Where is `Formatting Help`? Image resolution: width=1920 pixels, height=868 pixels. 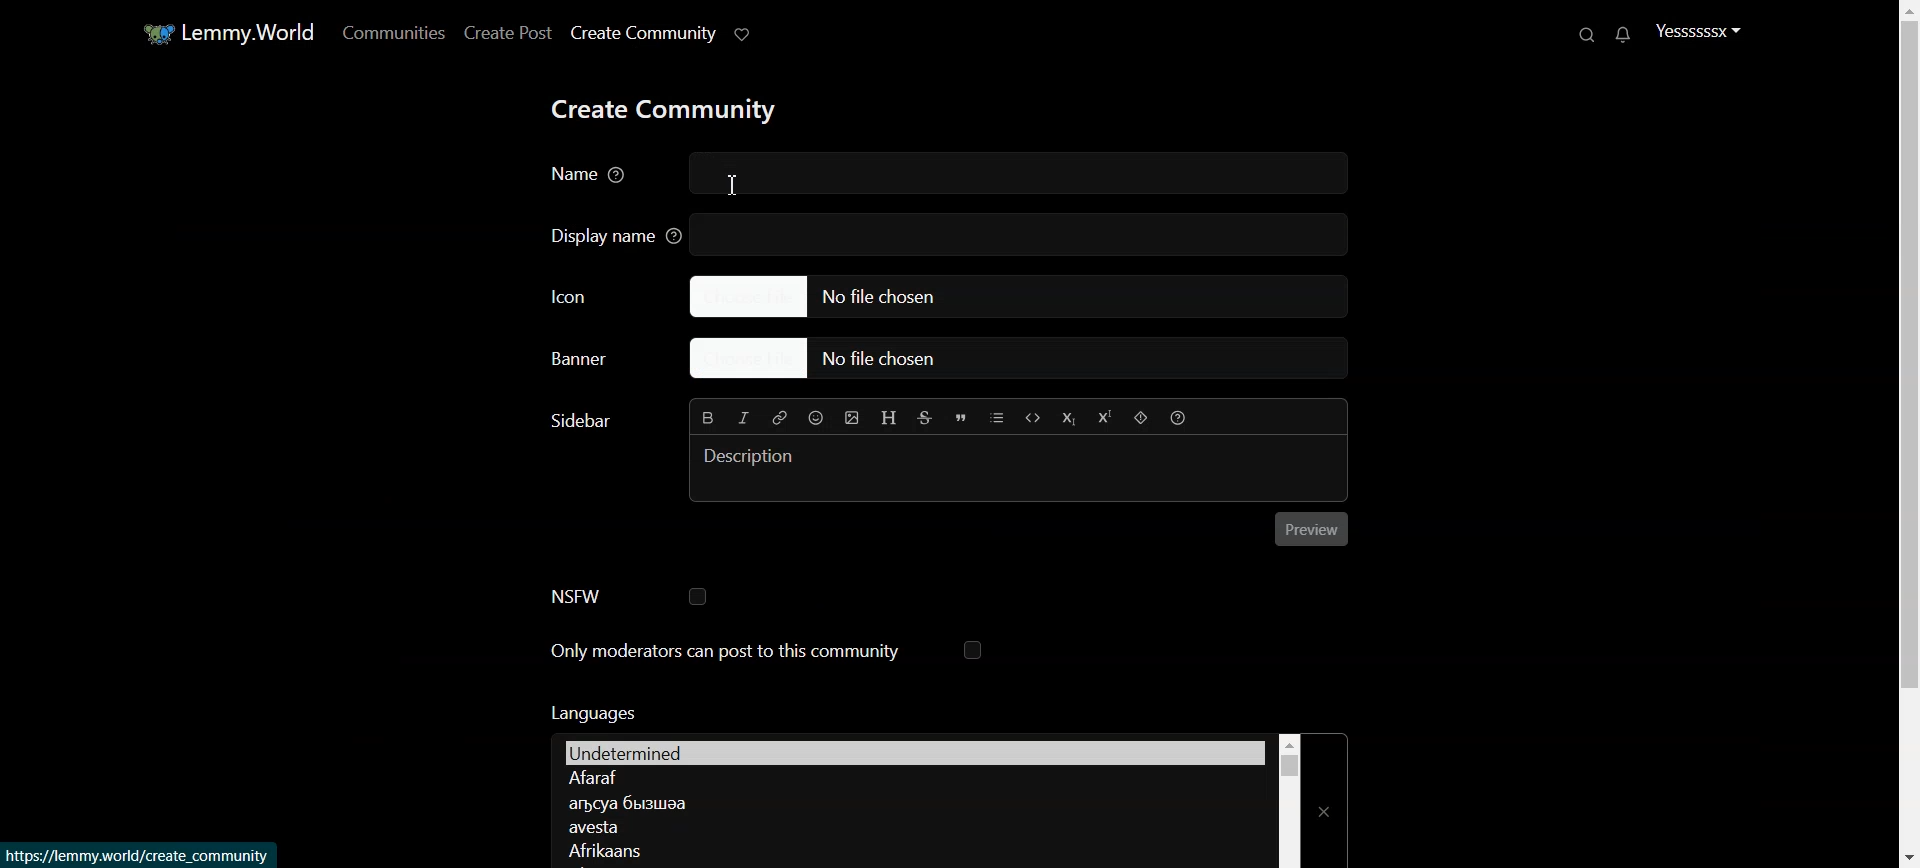
Formatting Help is located at coordinates (1177, 417).